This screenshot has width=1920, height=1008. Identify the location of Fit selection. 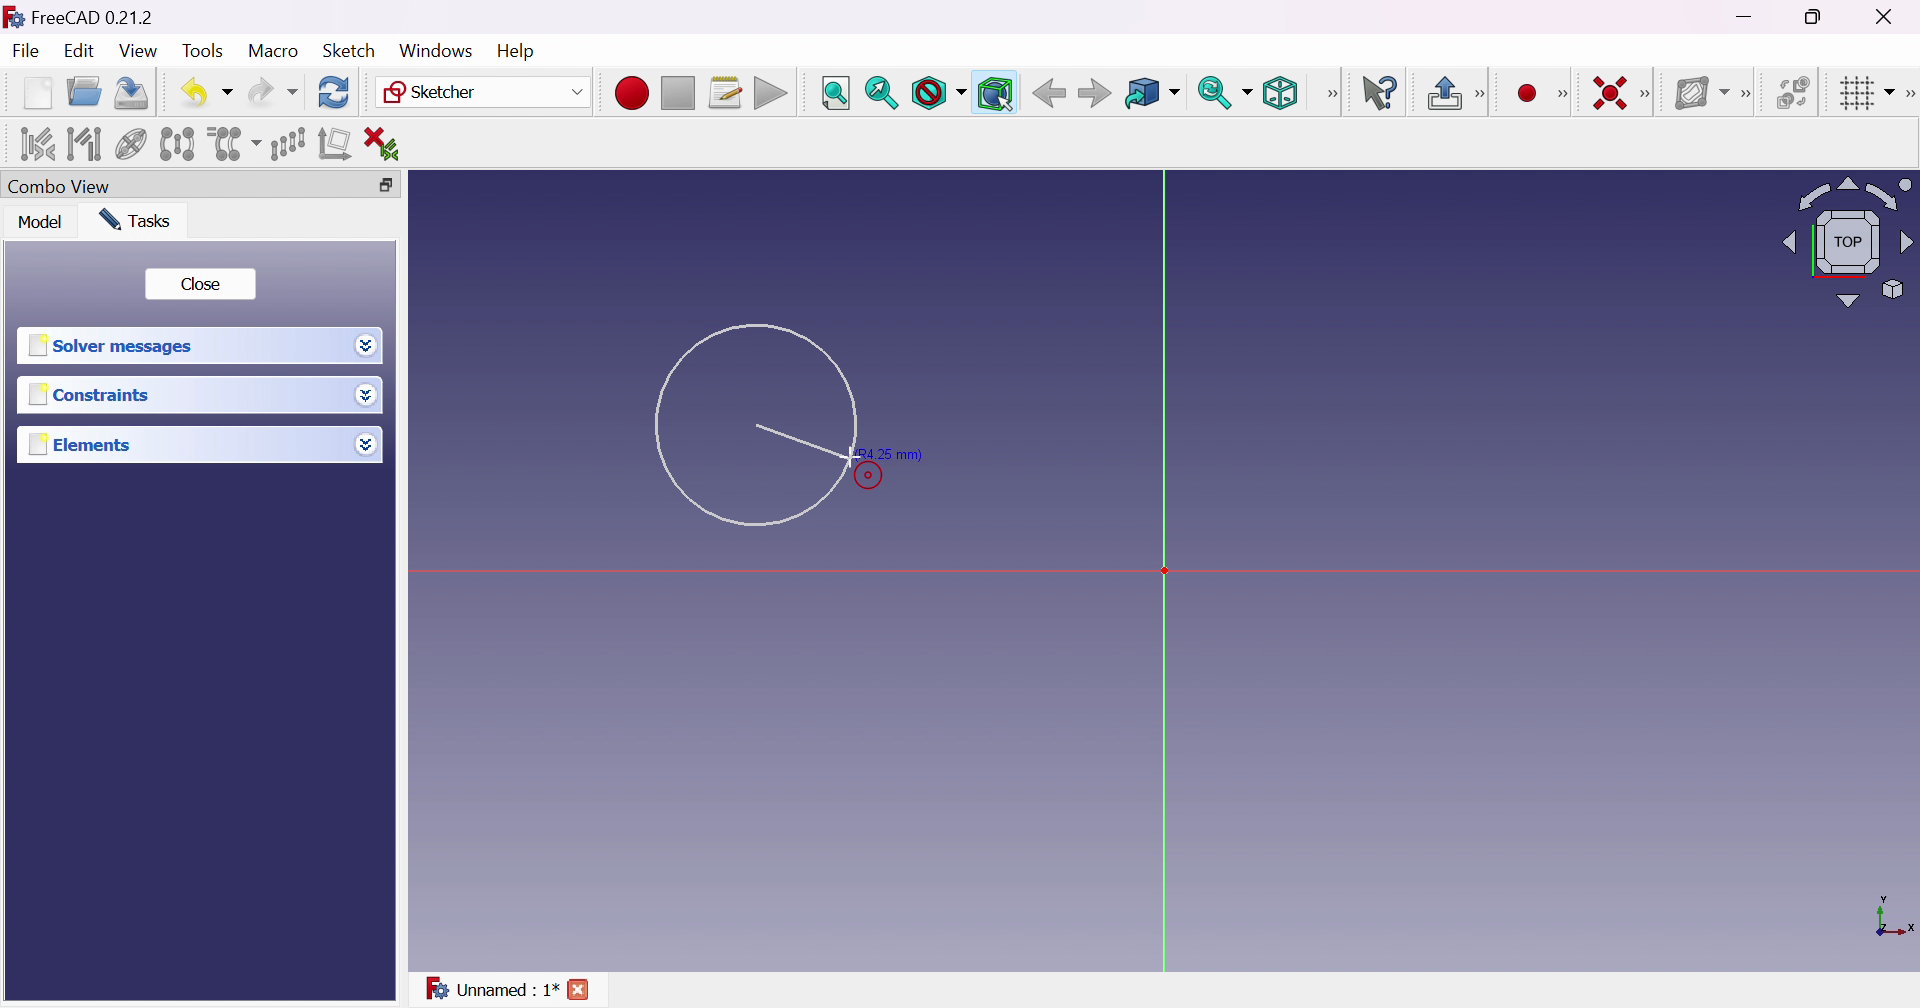
(880, 94).